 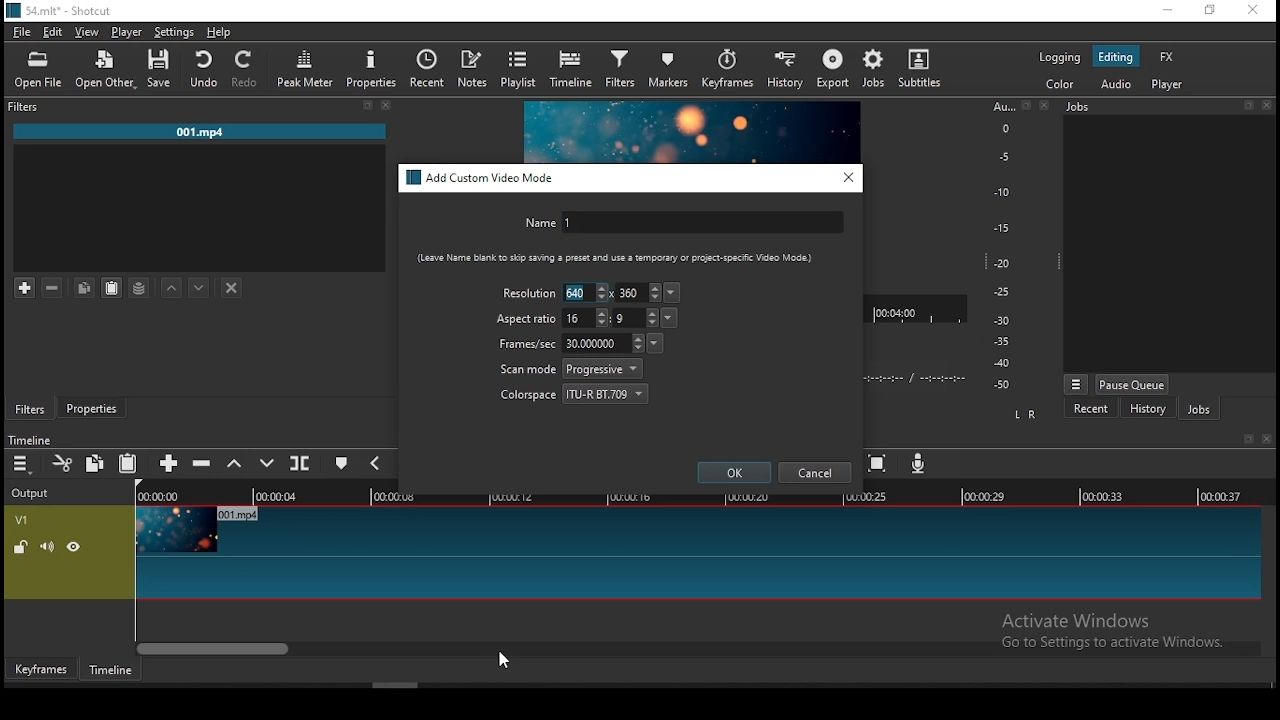 I want to click on recent, so click(x=427, y=66).